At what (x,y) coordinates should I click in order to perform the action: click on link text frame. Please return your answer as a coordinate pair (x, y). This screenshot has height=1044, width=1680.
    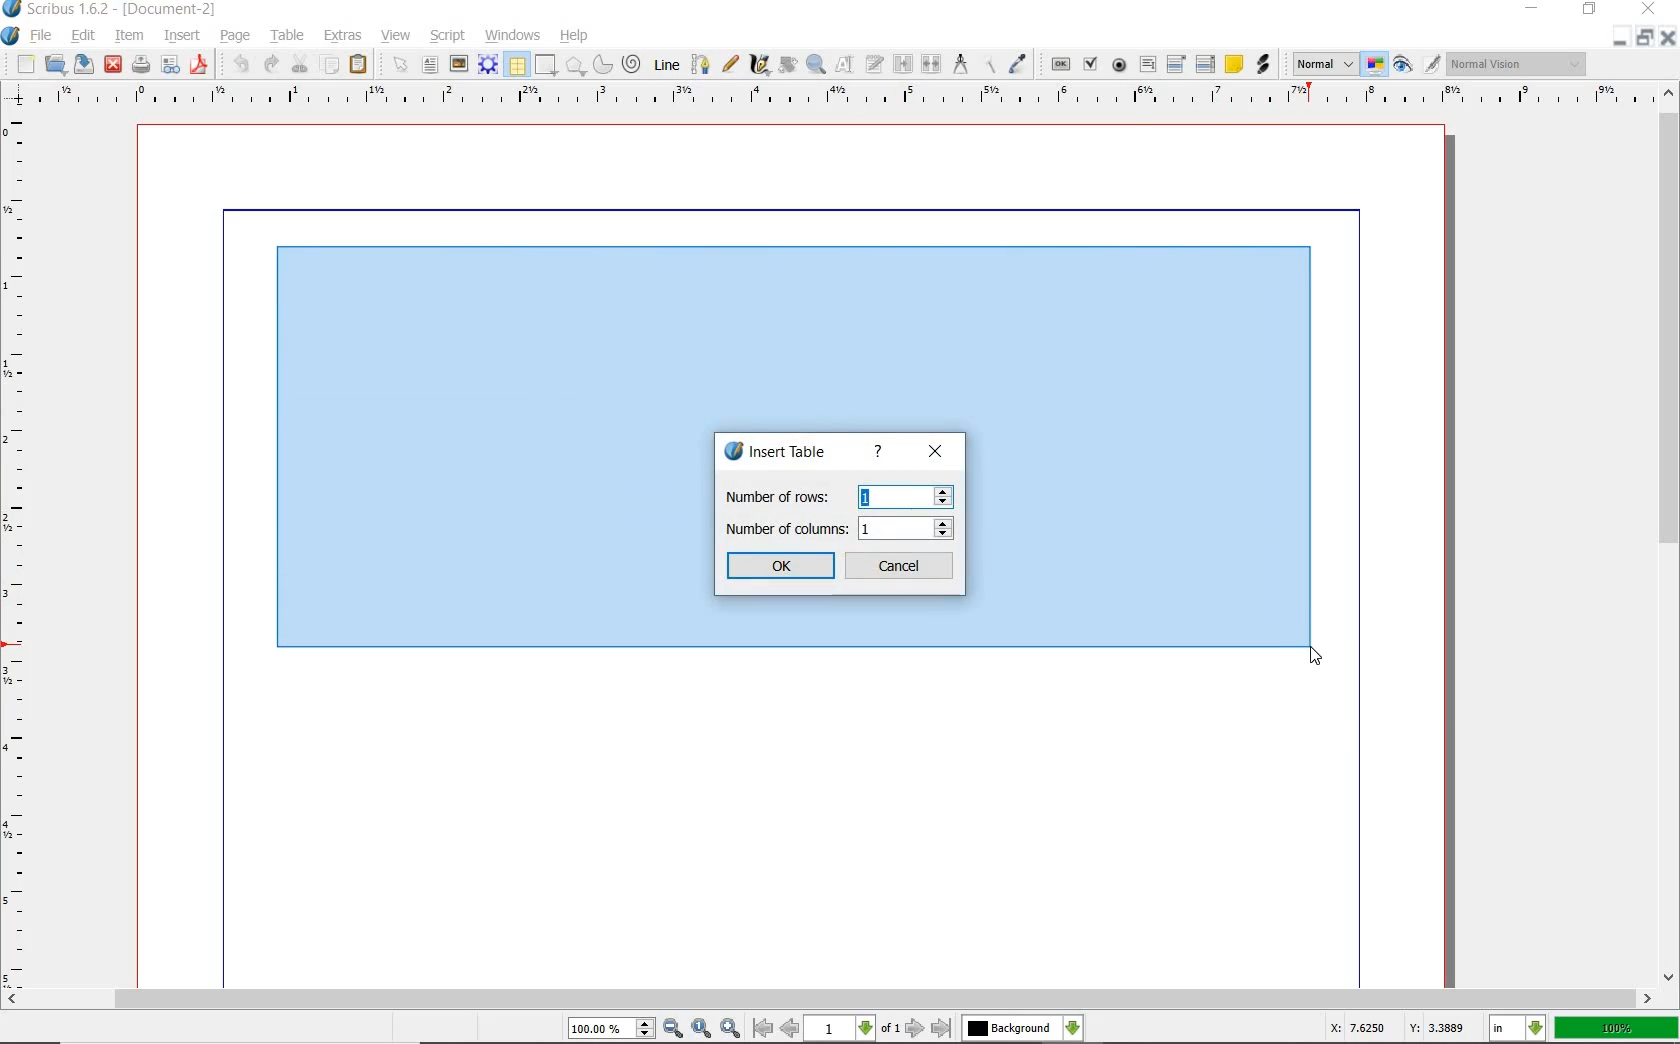
    Looking at the image, I should click on (901, 65).